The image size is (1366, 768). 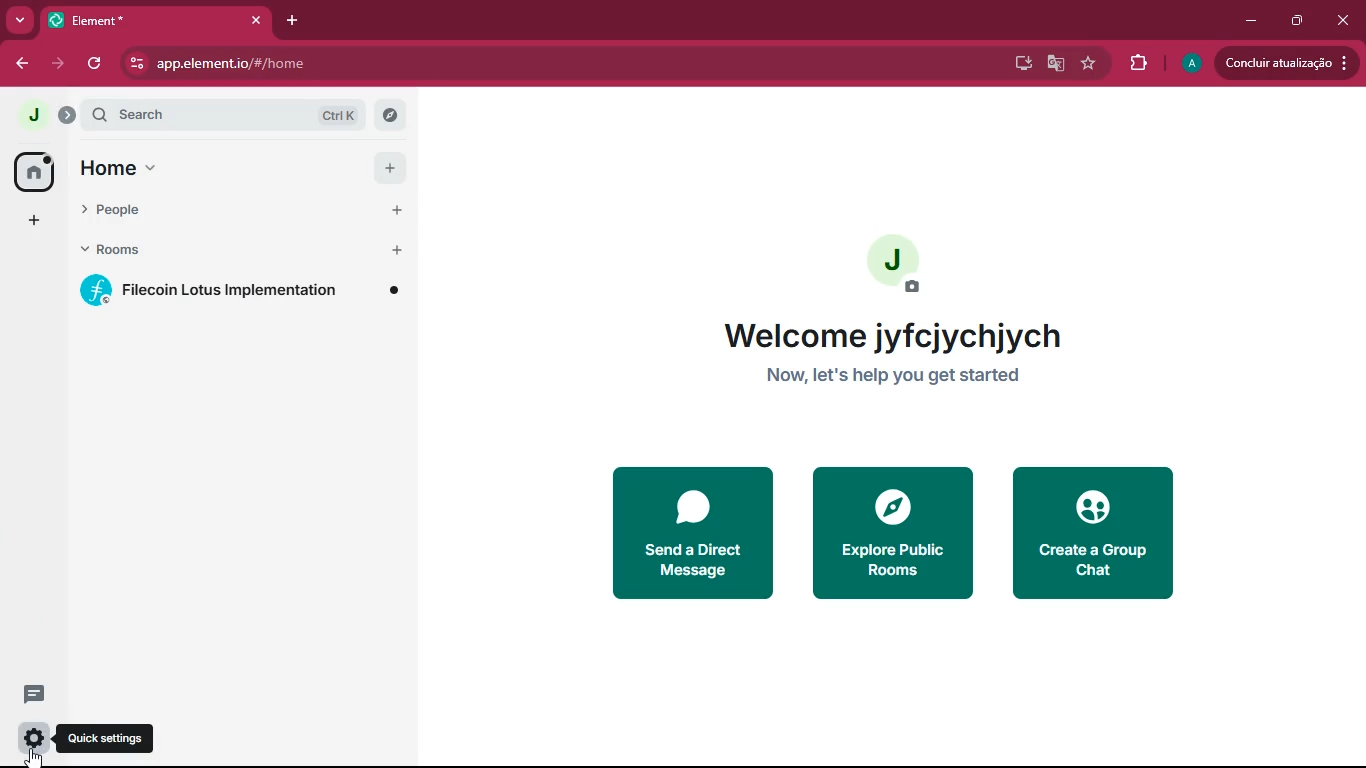 I want to click on quick settings, so click(x=104, y=738).